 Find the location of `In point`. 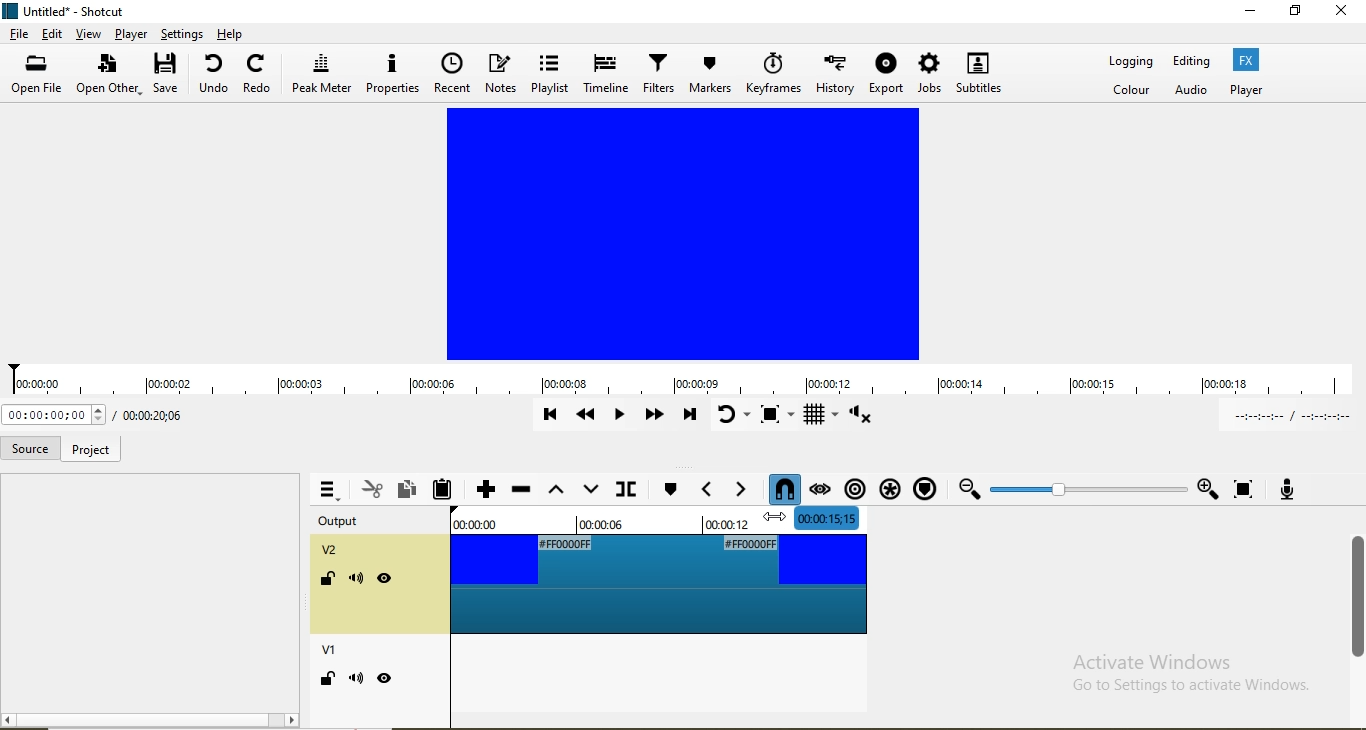

In point is located at coordinates (1286, 415).